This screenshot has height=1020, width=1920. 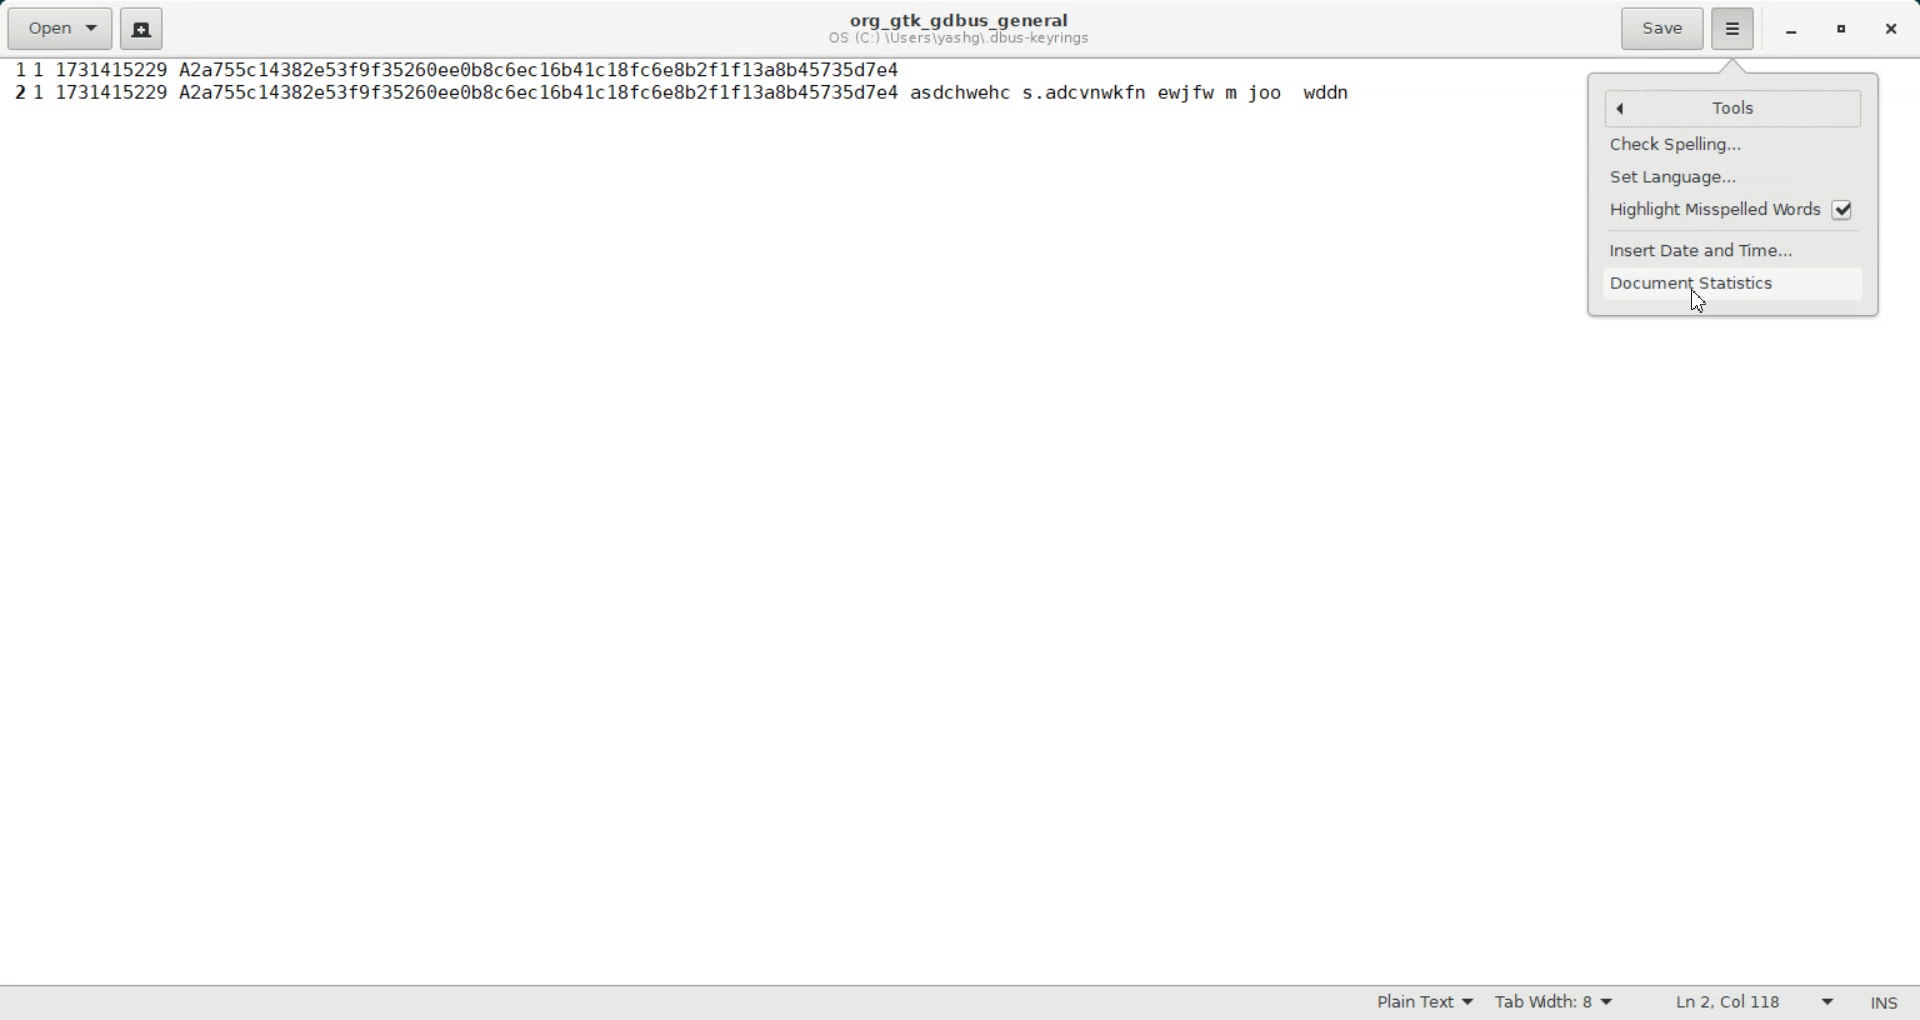 I want to click on 1 1731415229 A2a755c14382e53f9f35260ee0b8cbec16b41c18fc6e8b2f1f13a8b45735d7e4
1 1731415229 A2a755c14382e53f9f35260ee0b8cbec16b41c18fc6e8b2f1f13a8b45735d7e4 asdchwehc s.adcvnwkfn ewjfw m joo wddn, so click(x=695, y=85).